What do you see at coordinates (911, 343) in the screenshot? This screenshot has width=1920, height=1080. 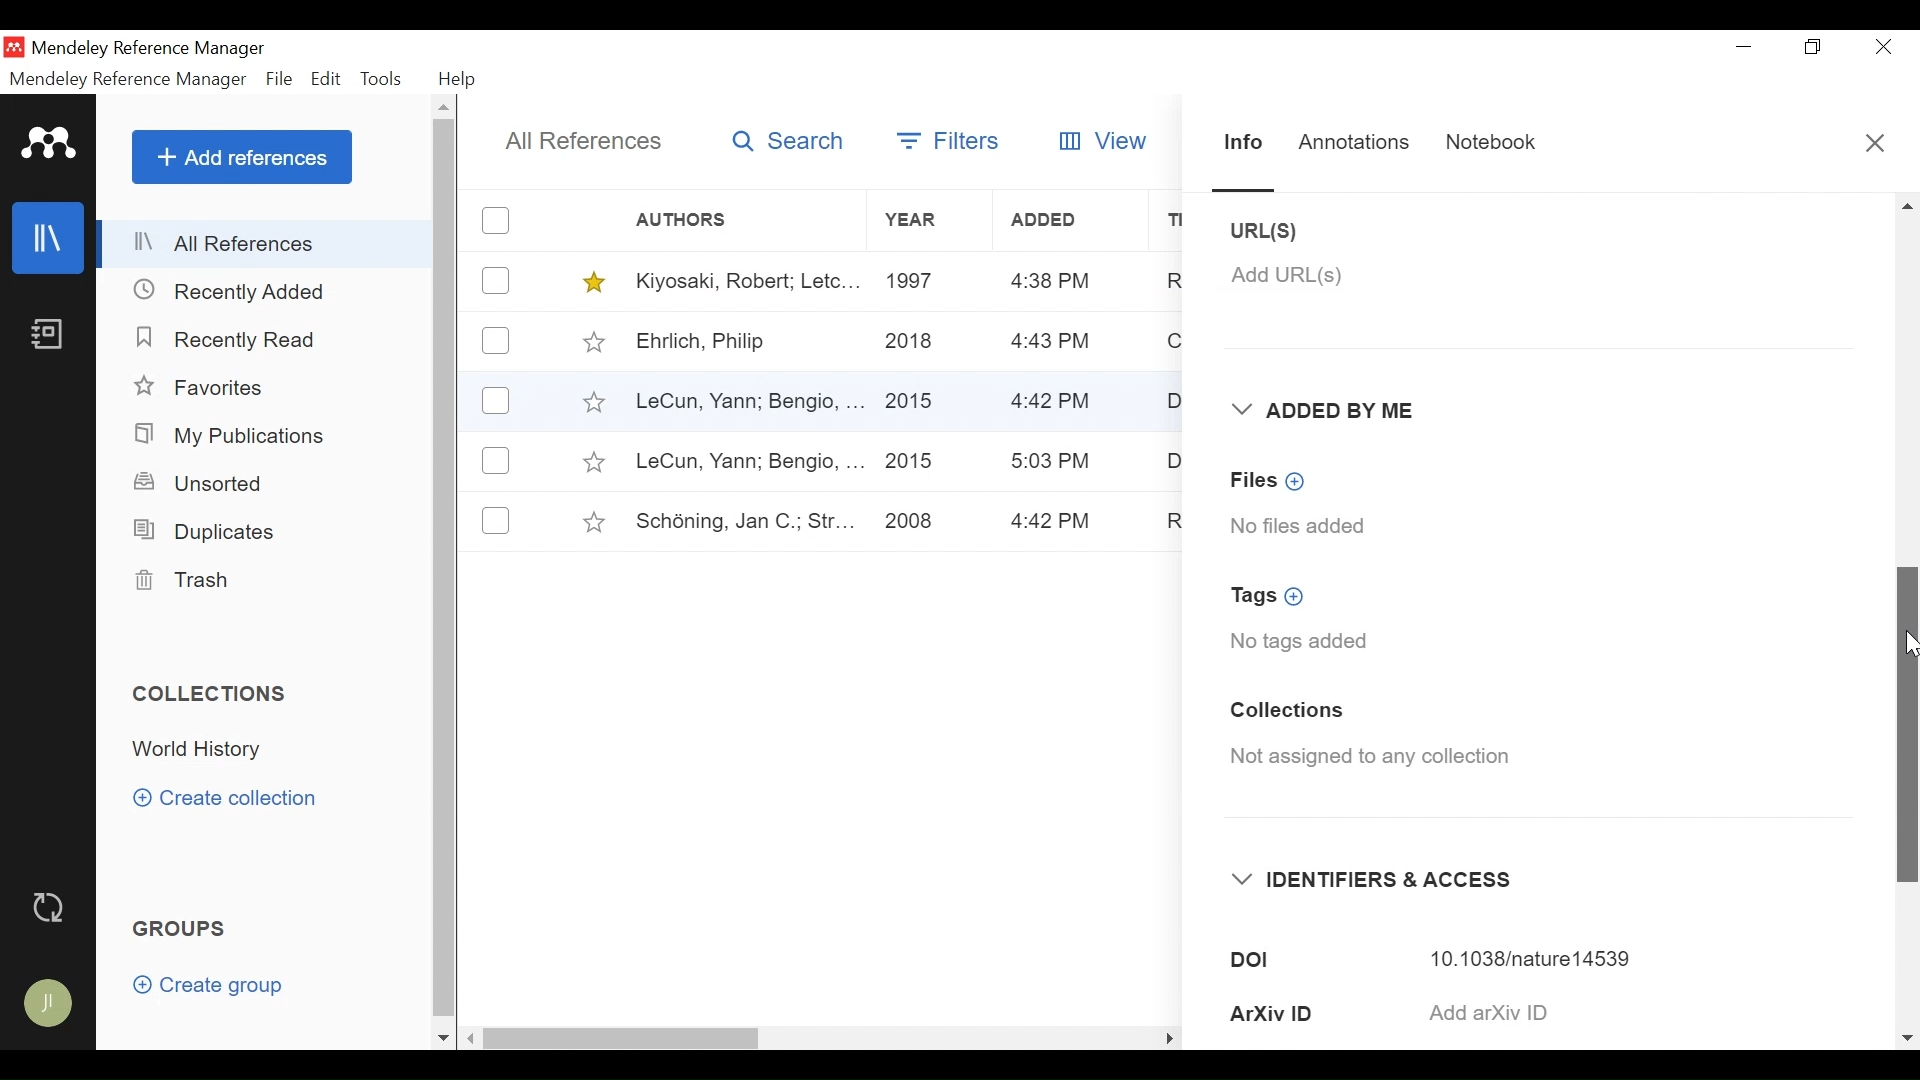 I see `2018` at bounding box center [911, 343].